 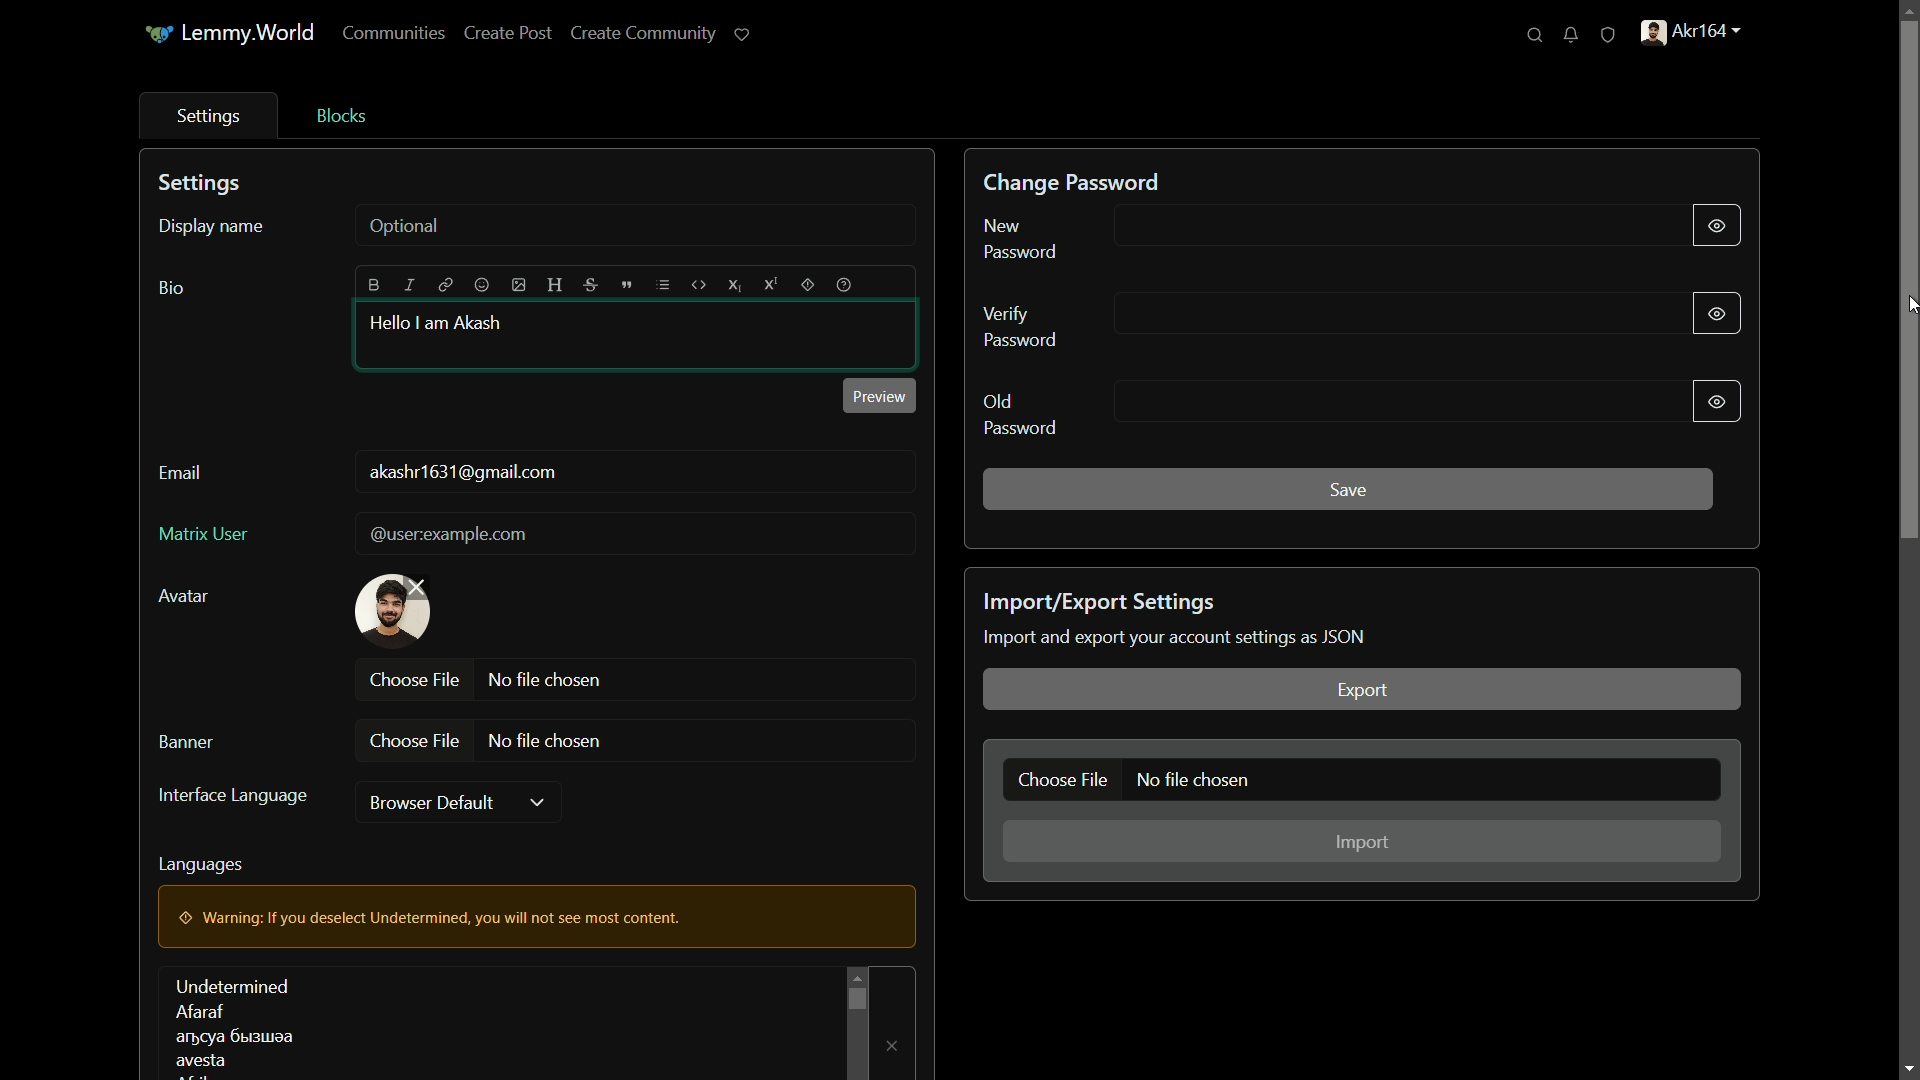 I want to click on scroll bar, so click(x=857, y=997).